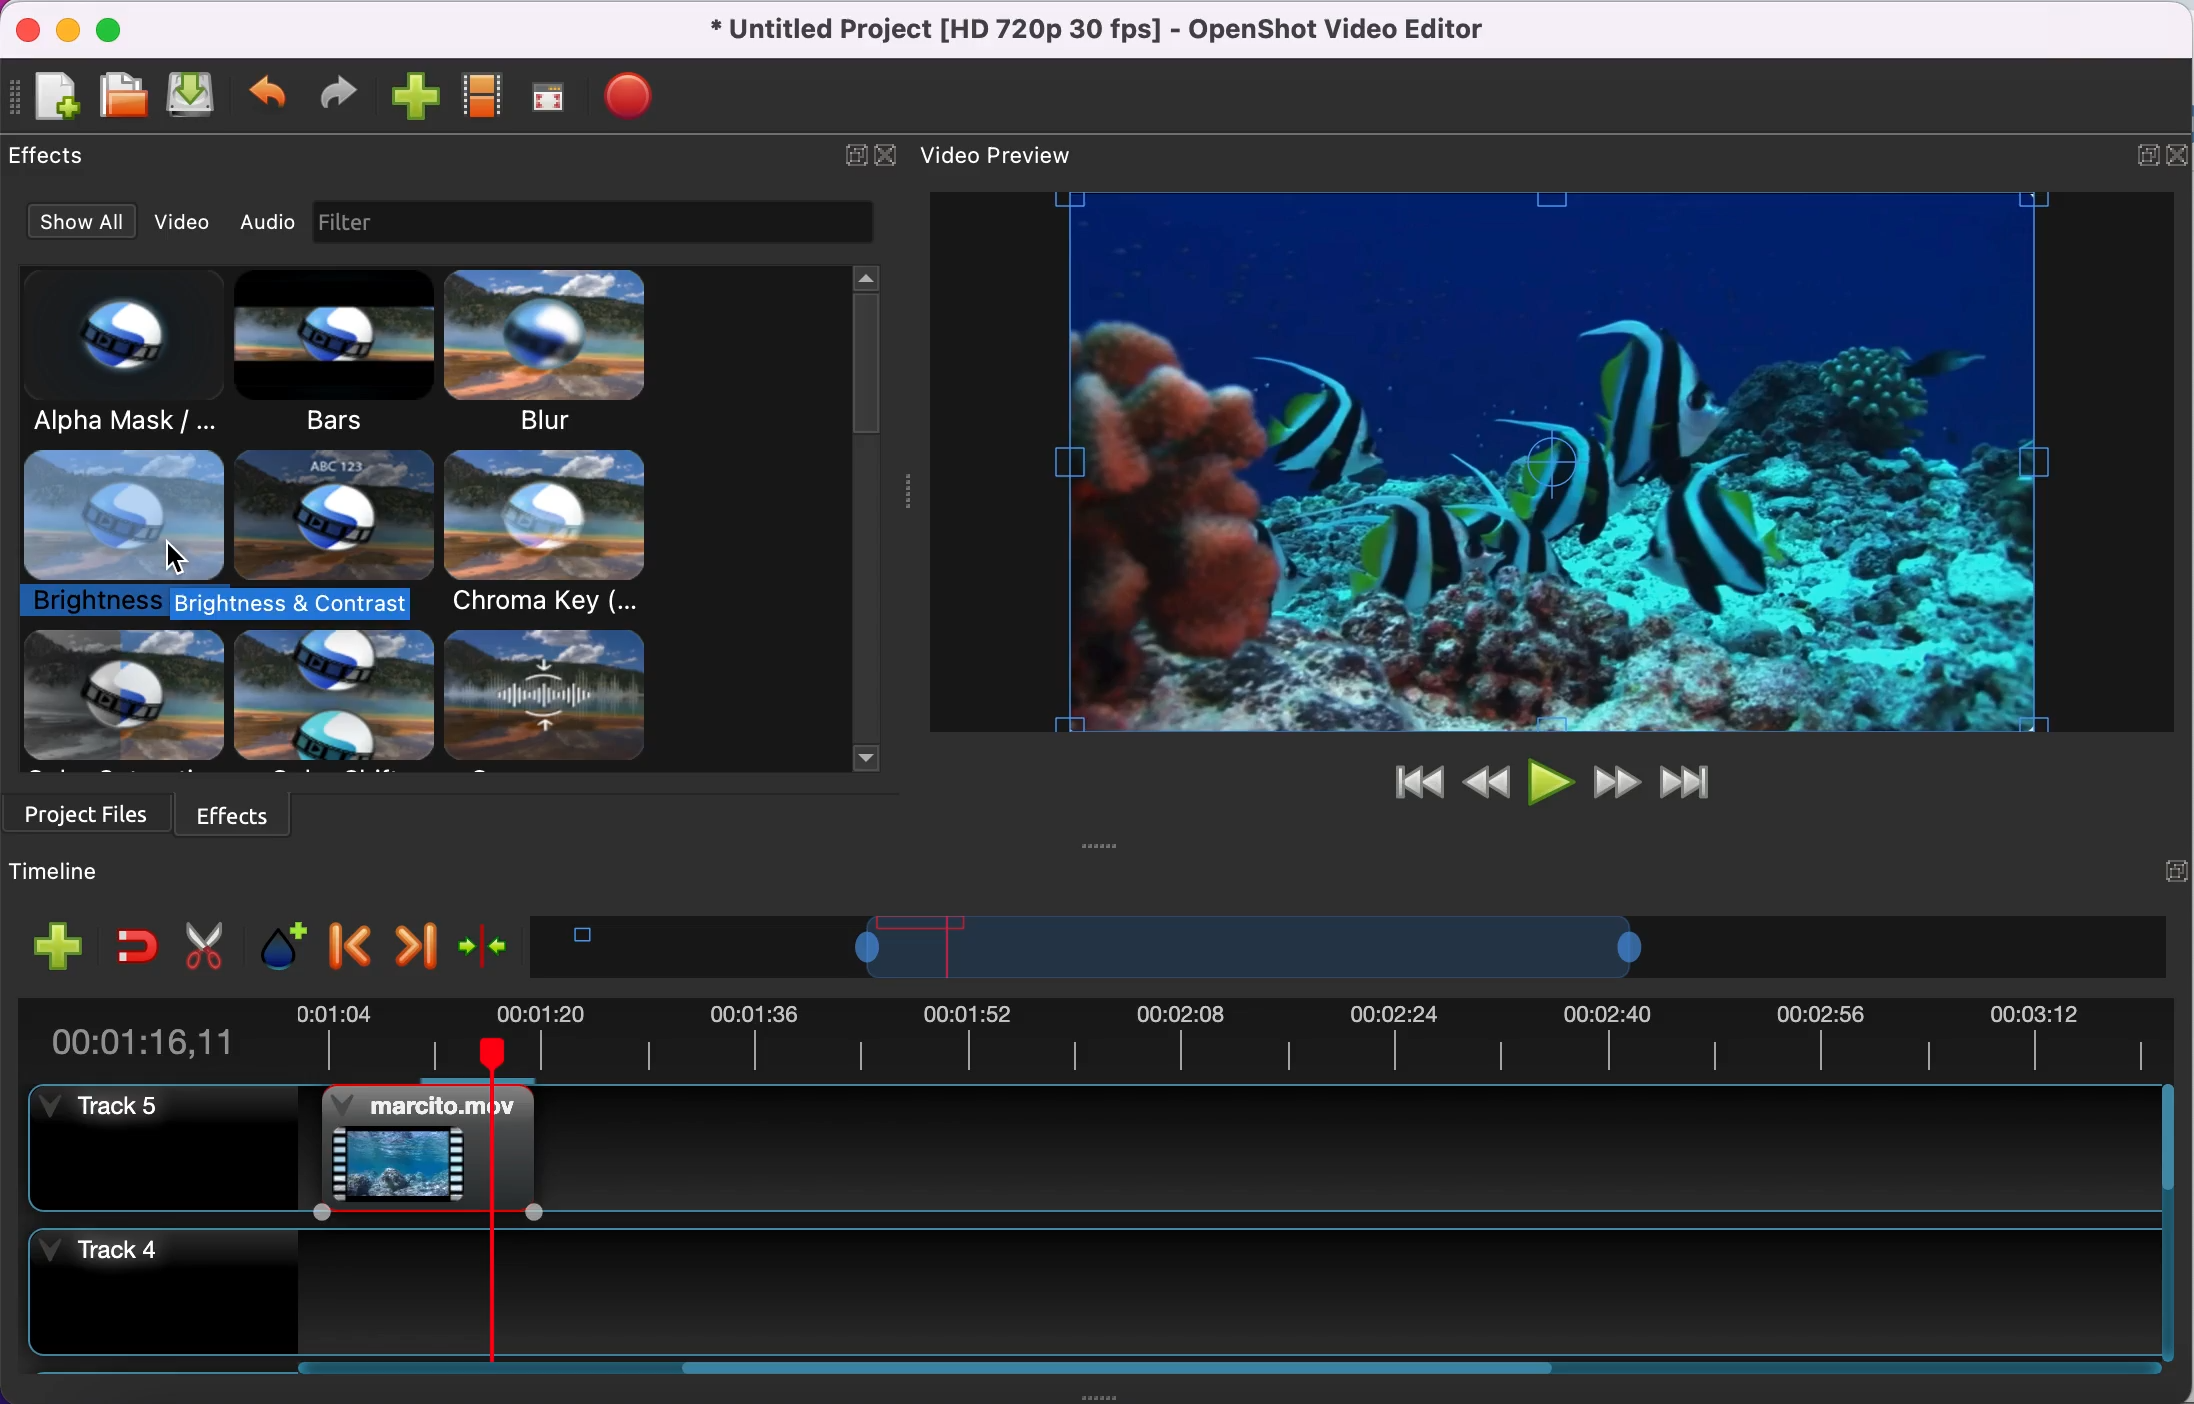 Image resolution: width=2194 pixels, height=1404 pixels. What do you see at coordinates (174, 221) in the screenshot?
I see `video` at bounding box center [174, 221].